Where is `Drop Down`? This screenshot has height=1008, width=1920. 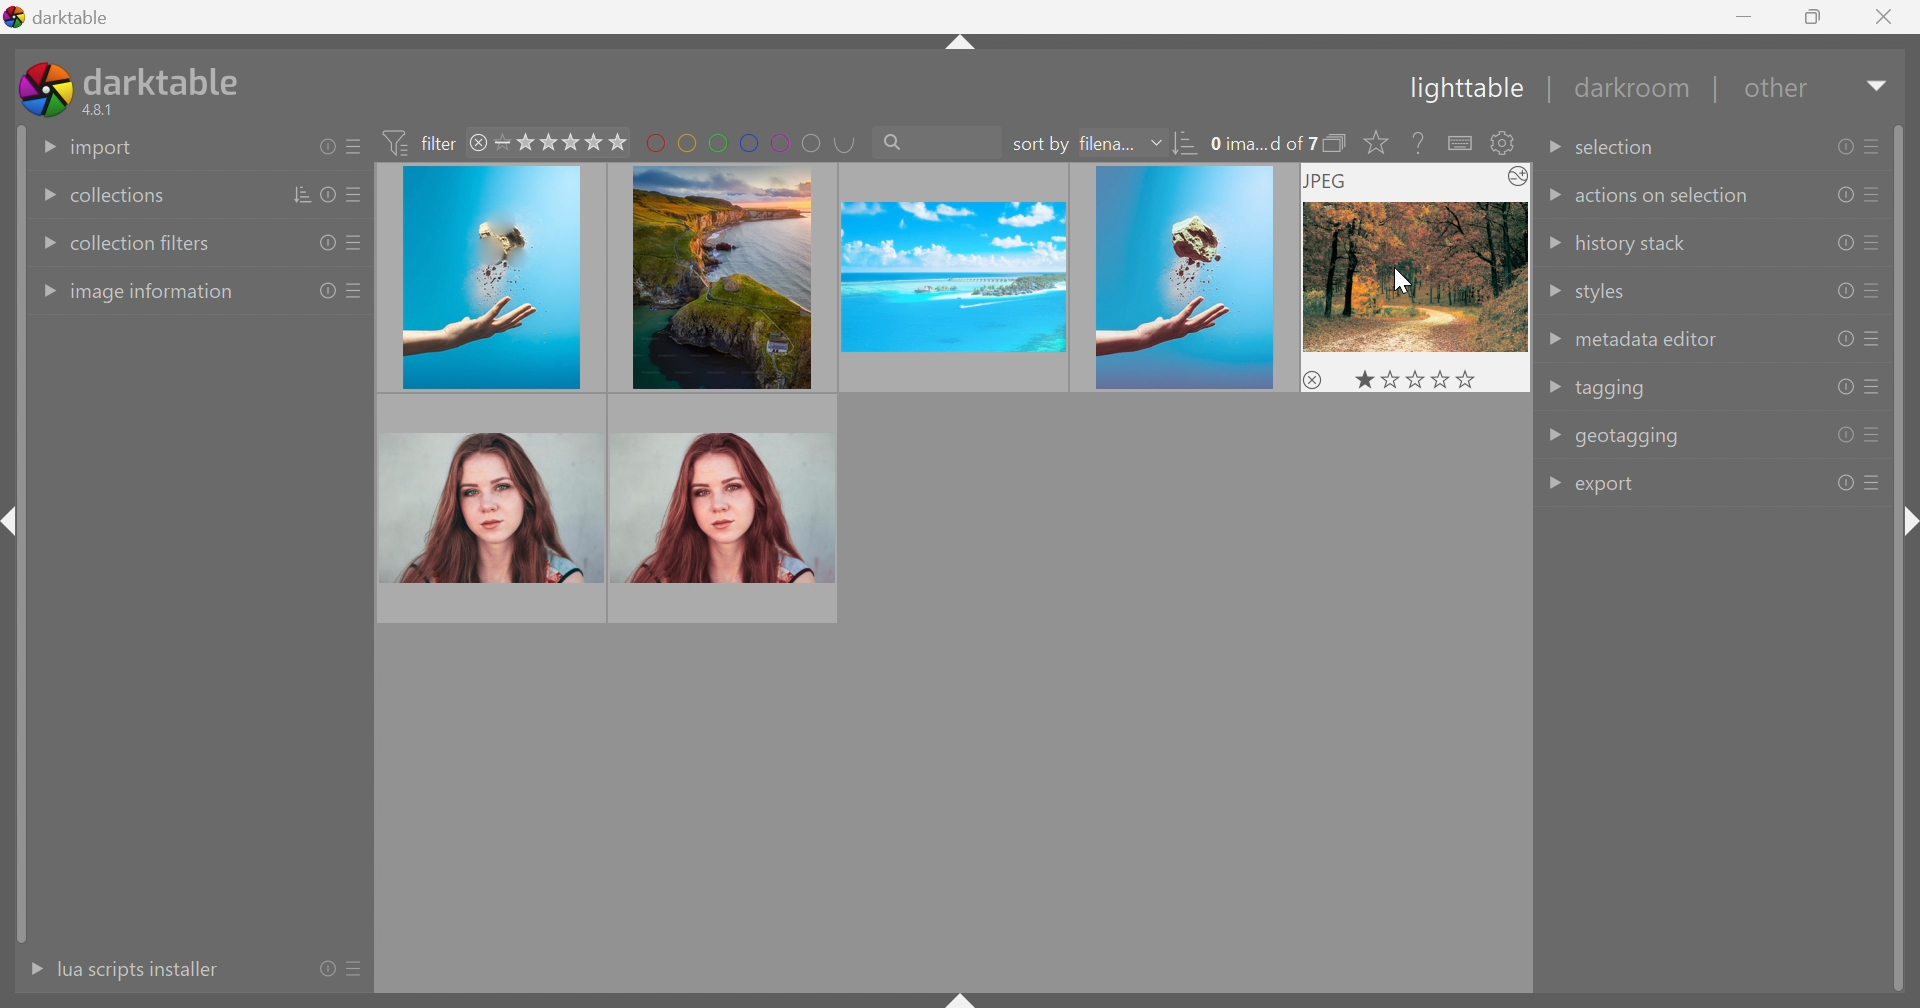
Drop Down is located at coordinates (44, 145).